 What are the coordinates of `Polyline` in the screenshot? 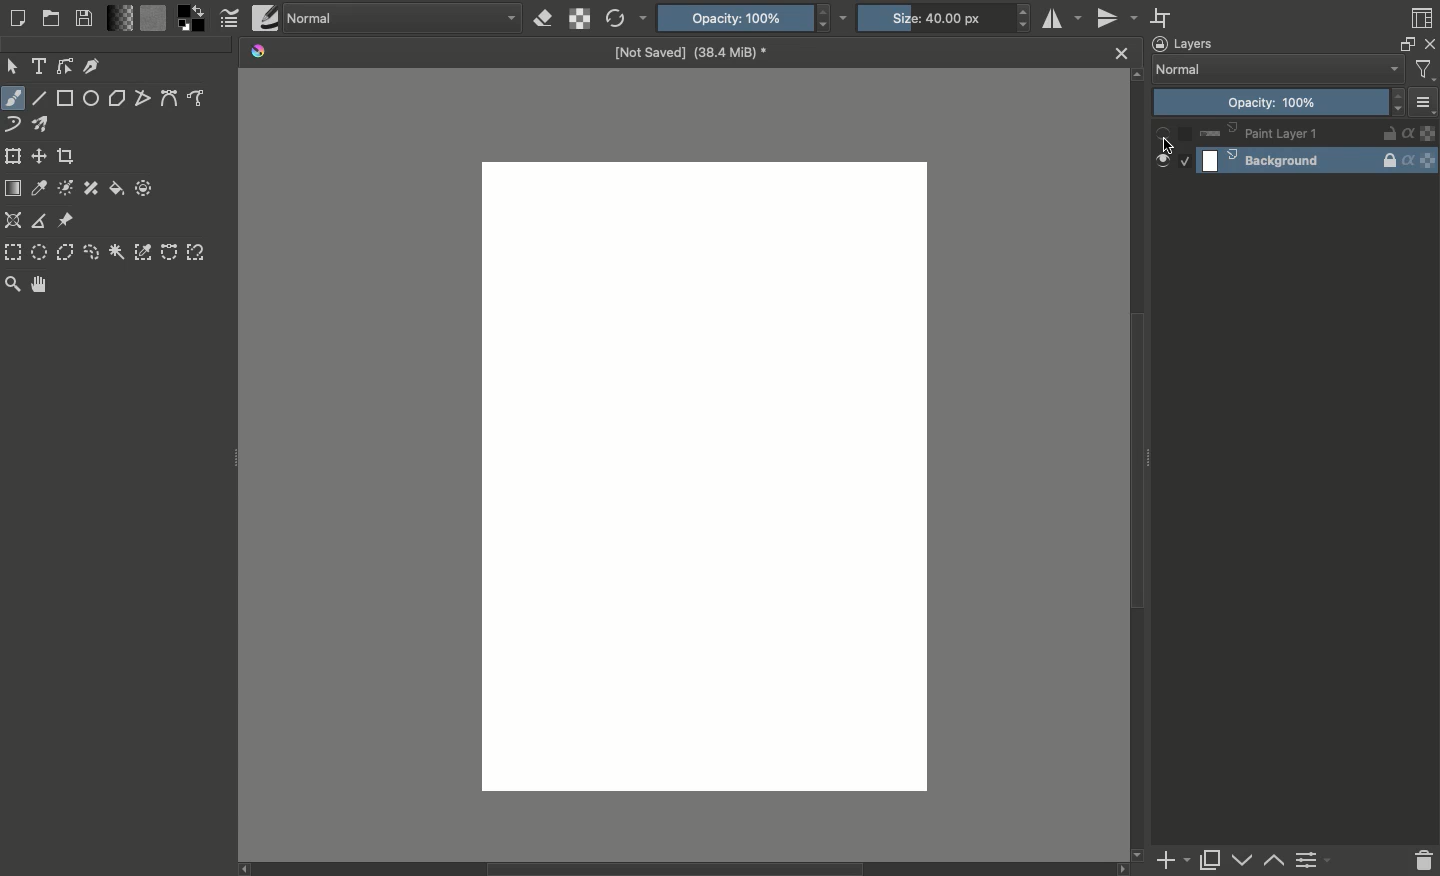 It's located at (145, 98).